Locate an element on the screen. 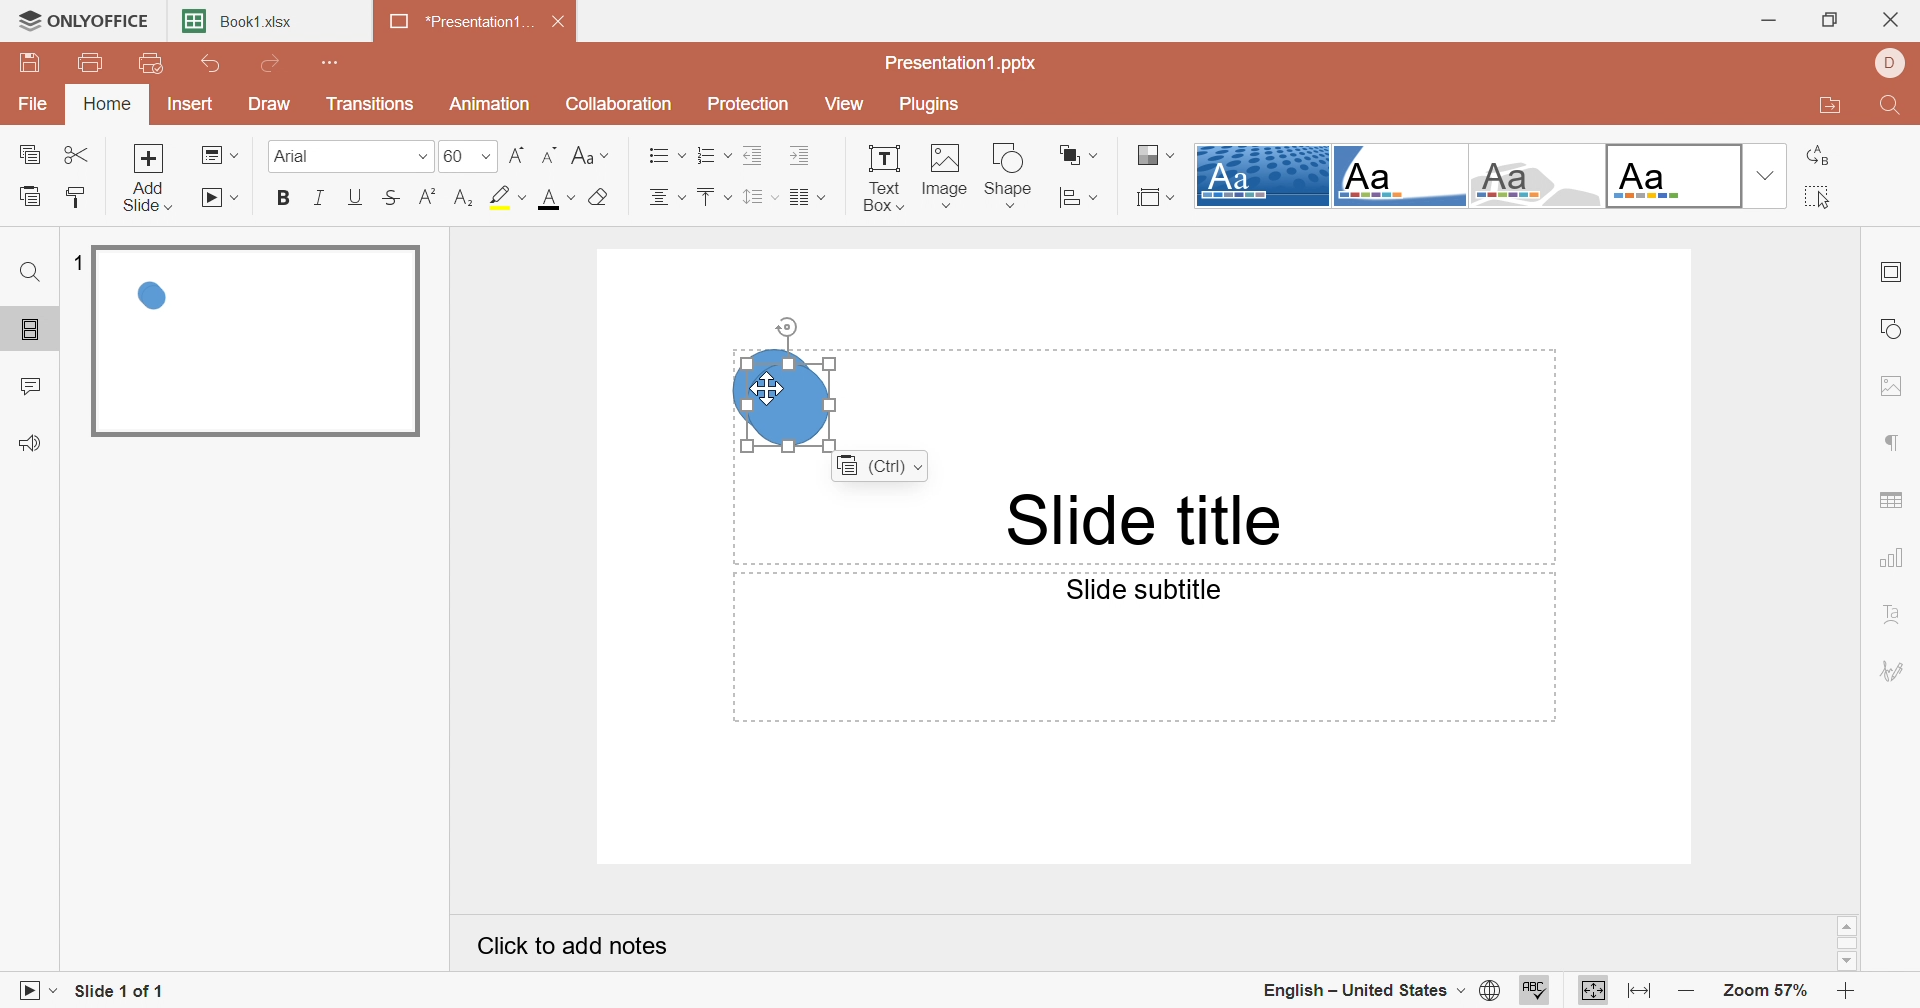  Start slideshow is located at coordinates (33, 994).